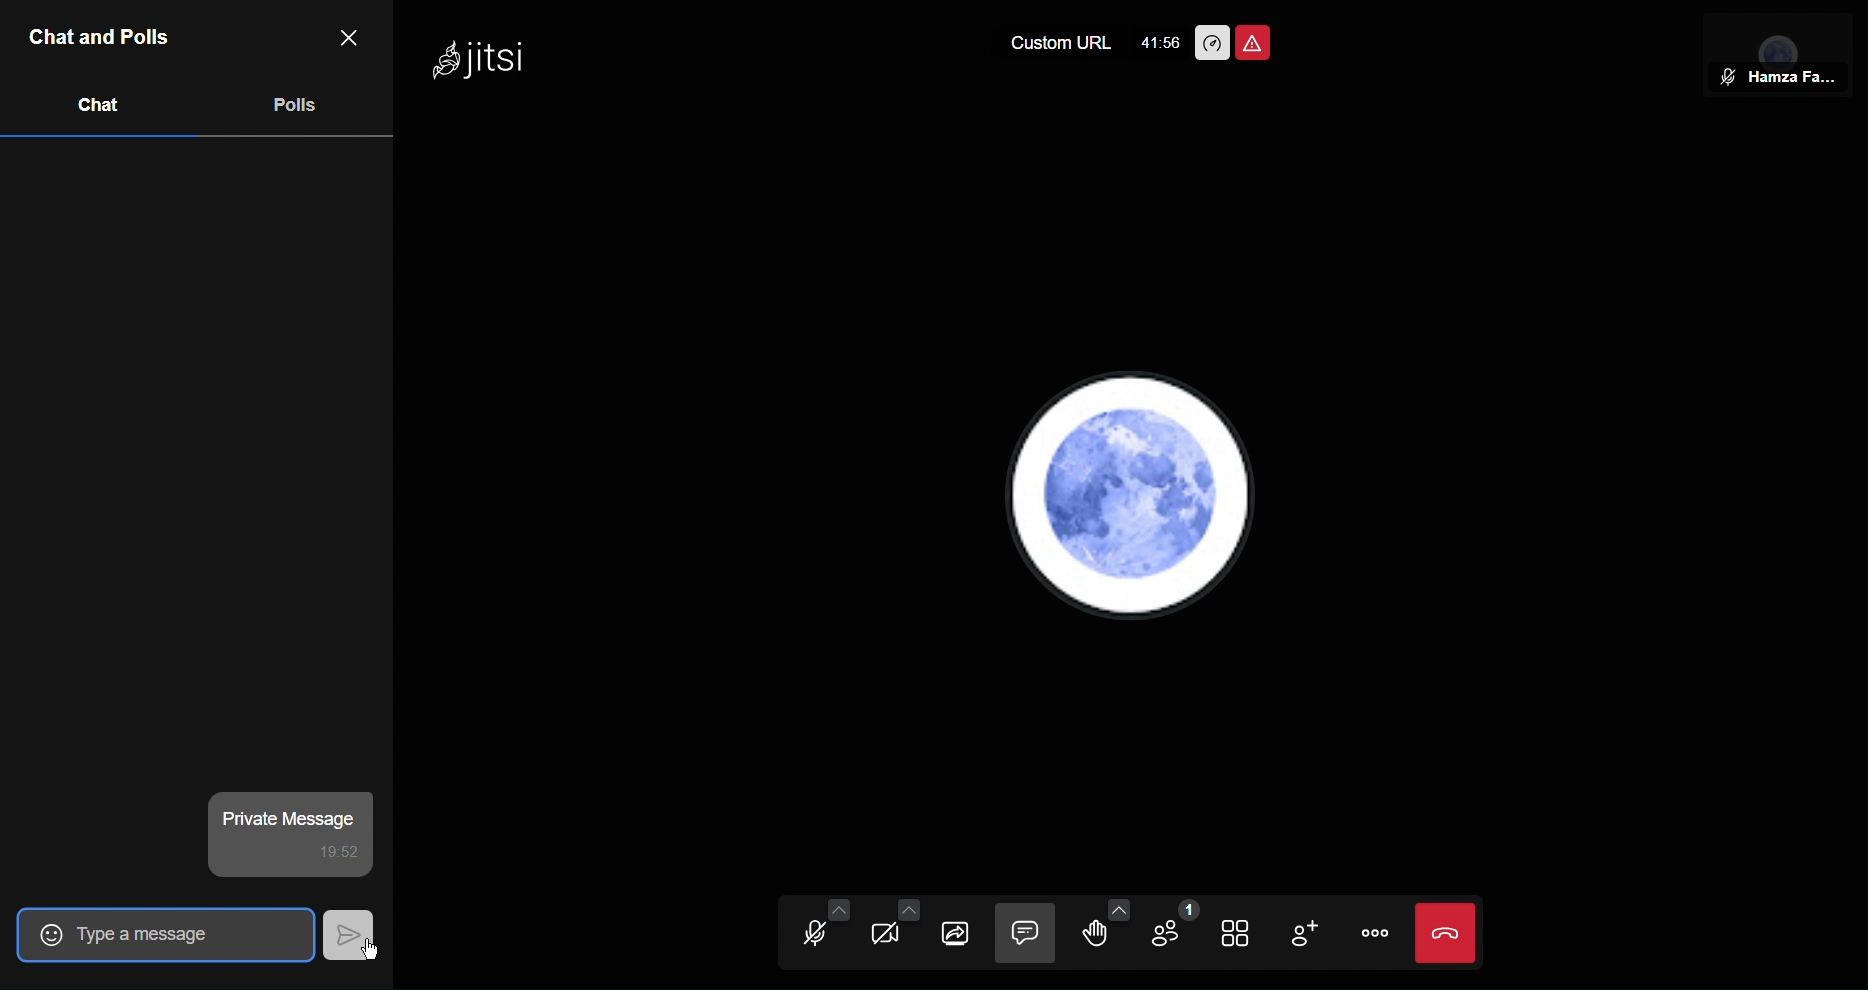  Describe the element at coordinates (1246, 928) in the screenshot. I see `Tile View` at that location.